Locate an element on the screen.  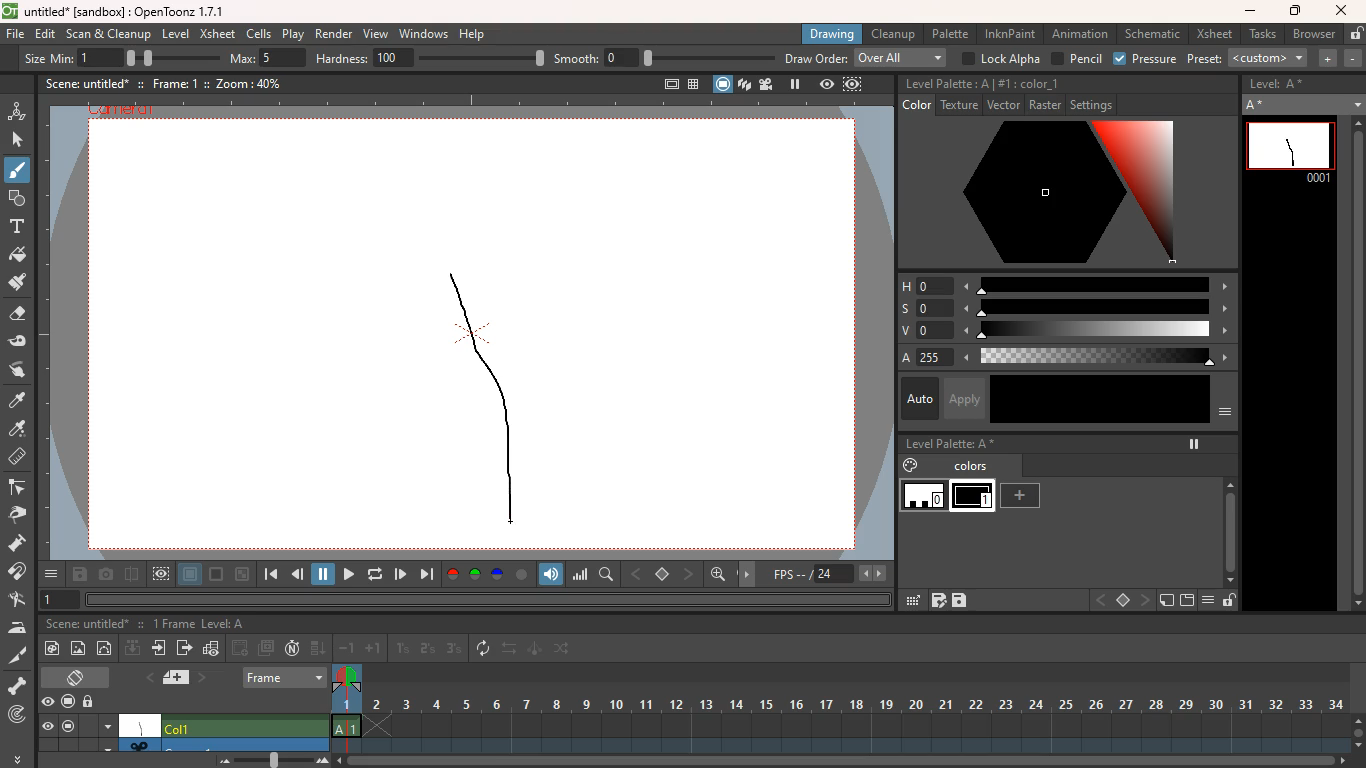
animate is located at coordinates (535, 650).